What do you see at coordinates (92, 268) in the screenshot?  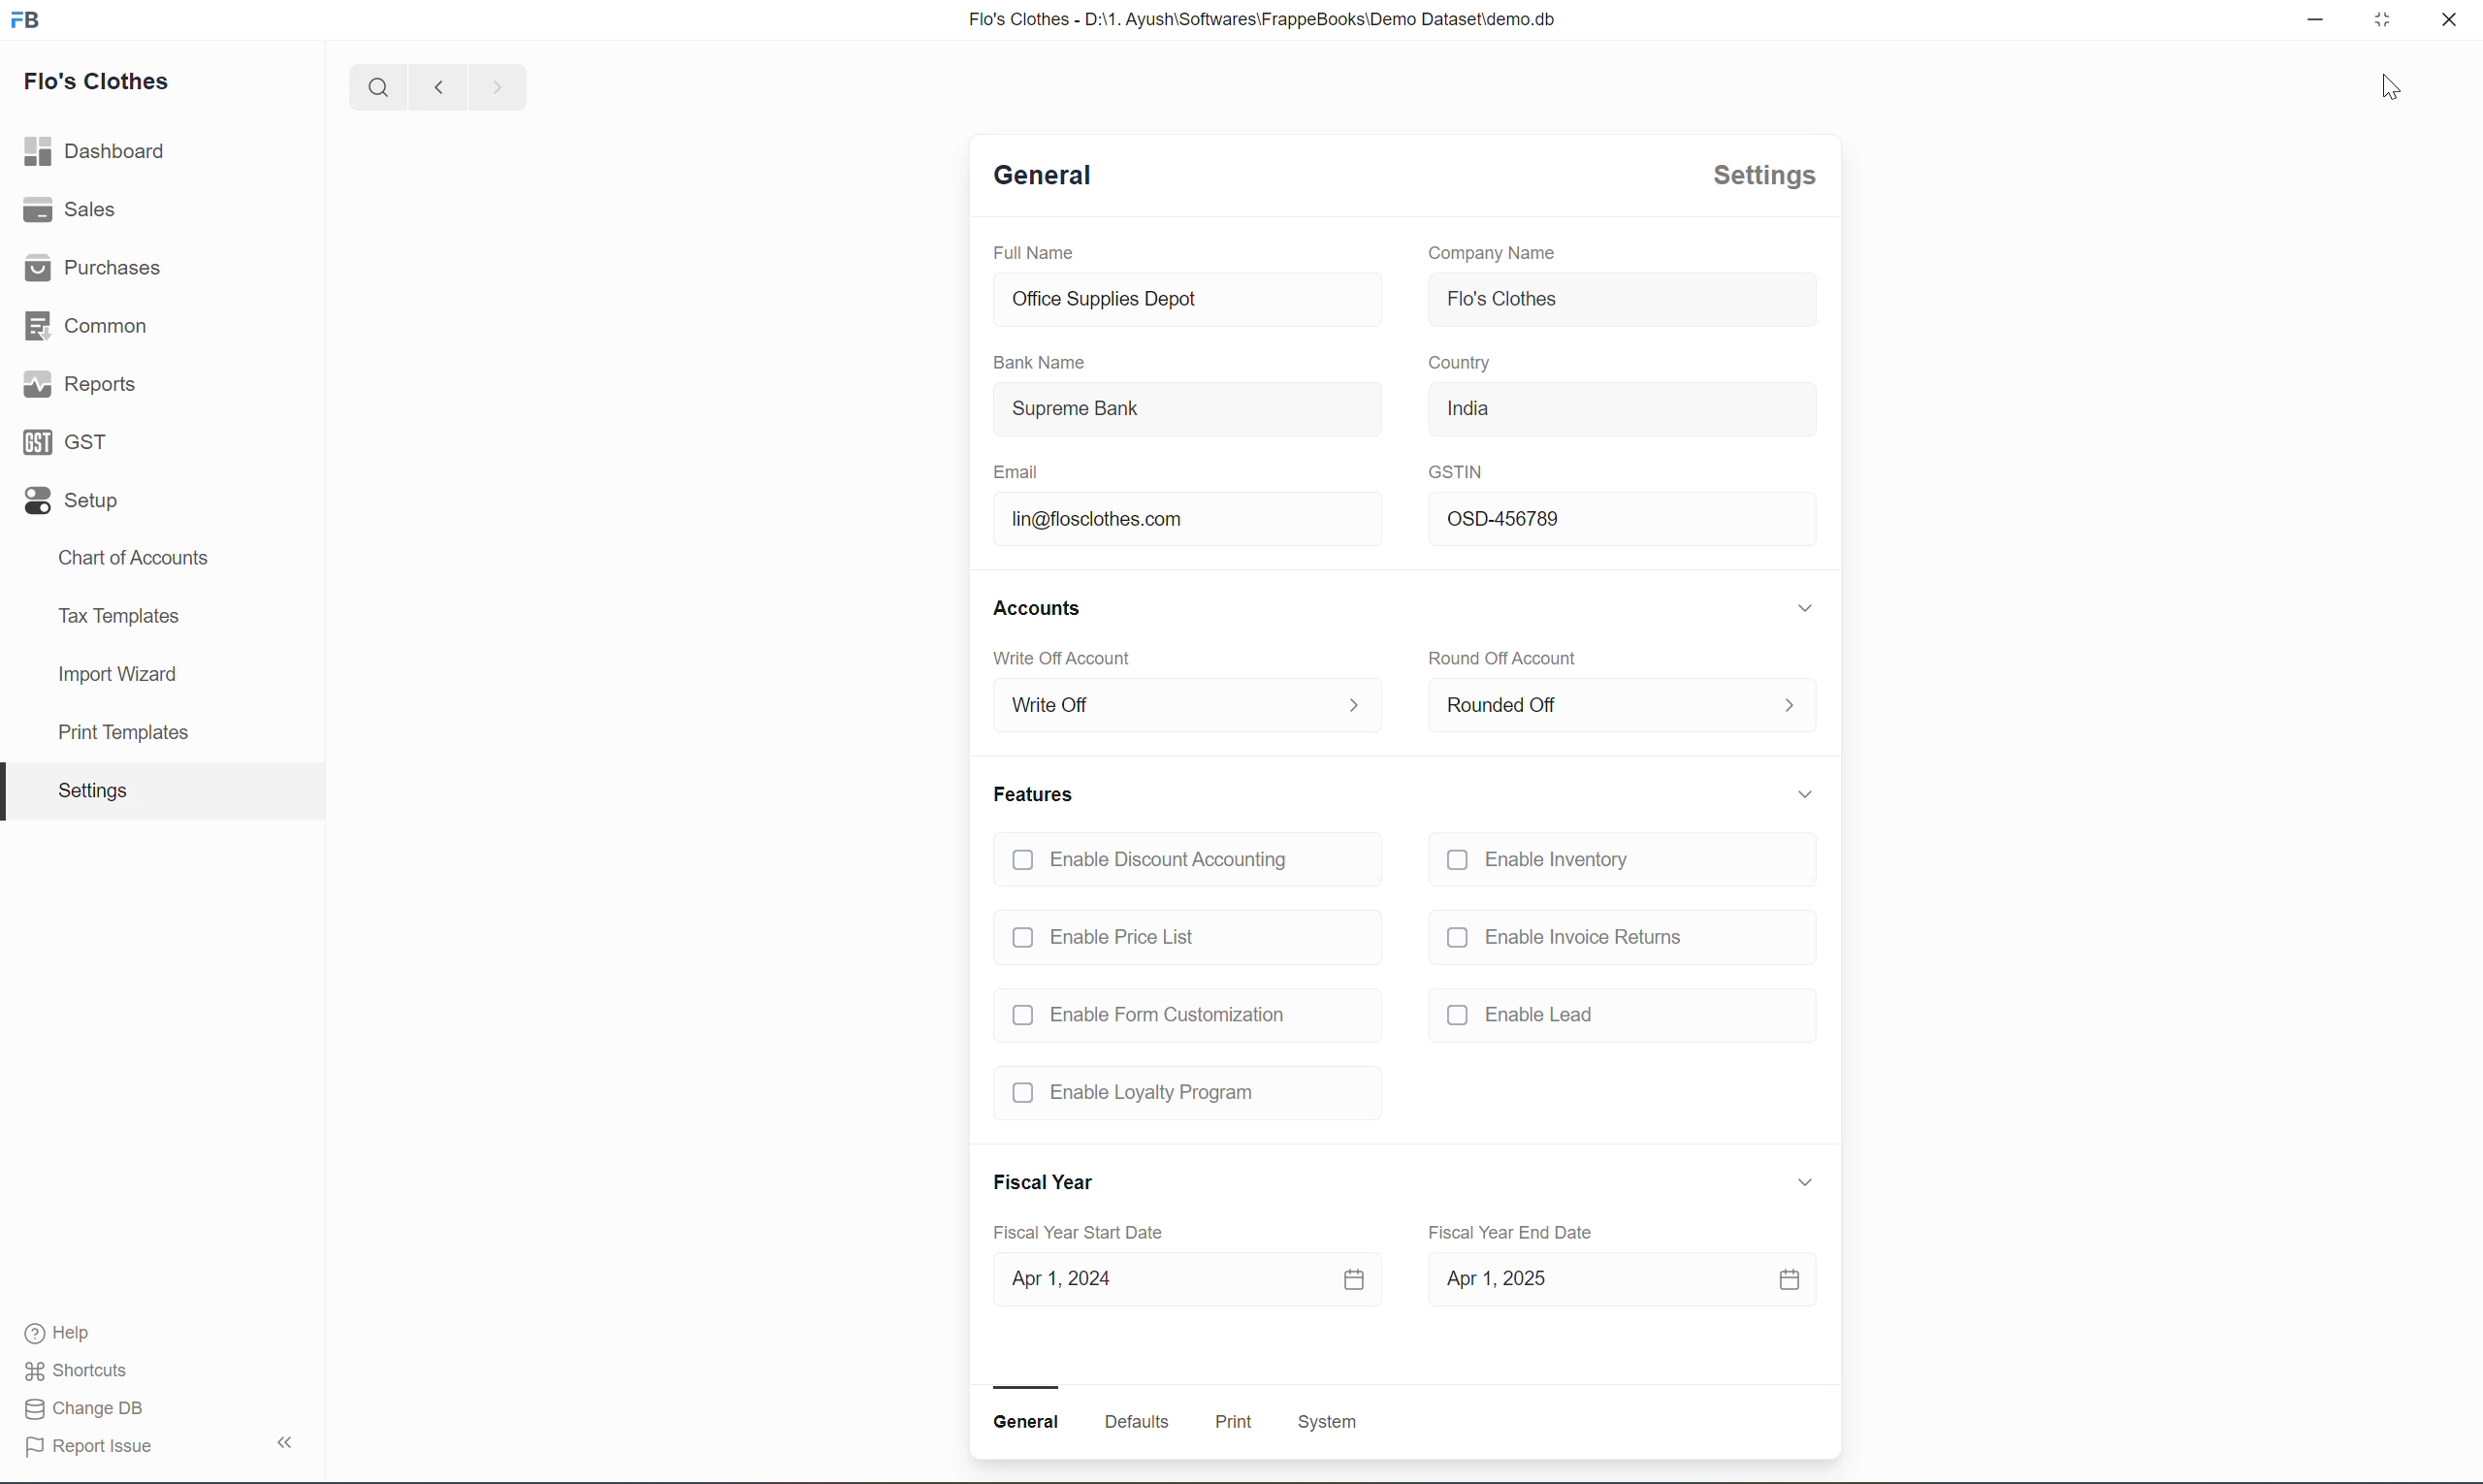 I see `Purchases` at bounding box center [92, 268].